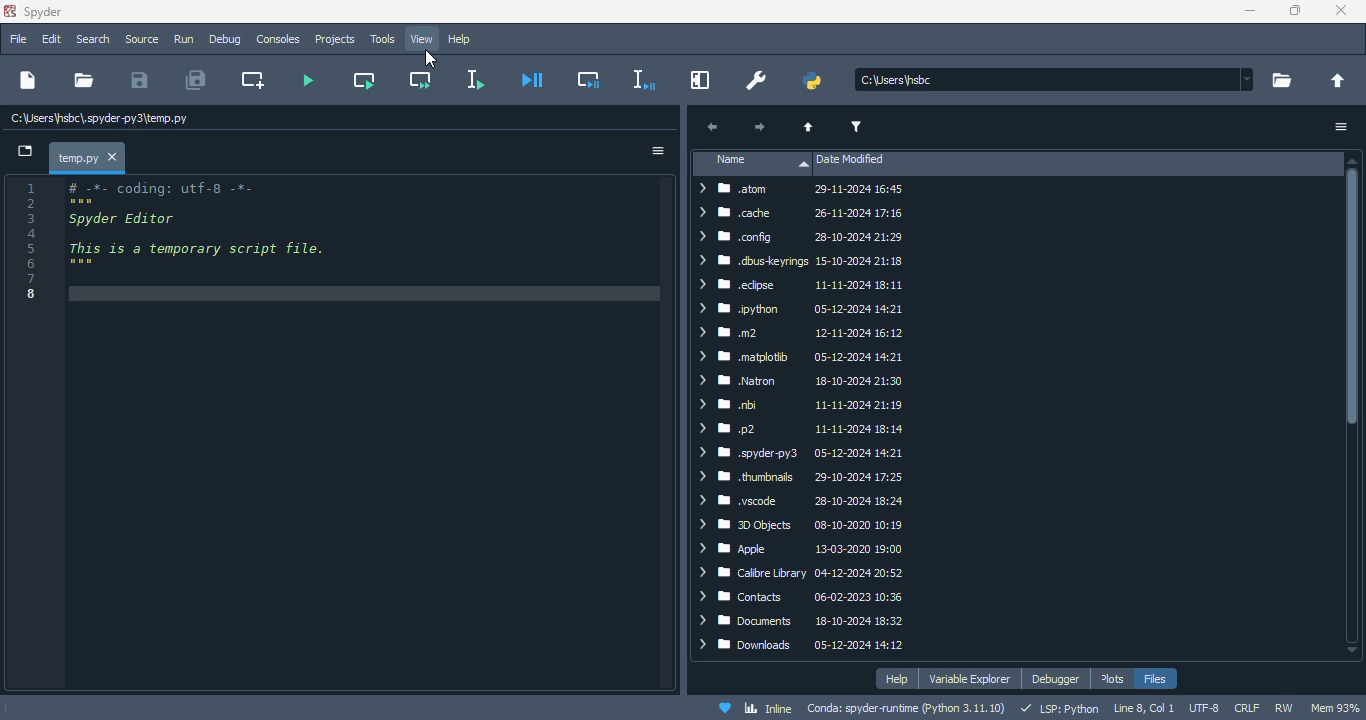  I want to click on contacts, so click(806, 596).